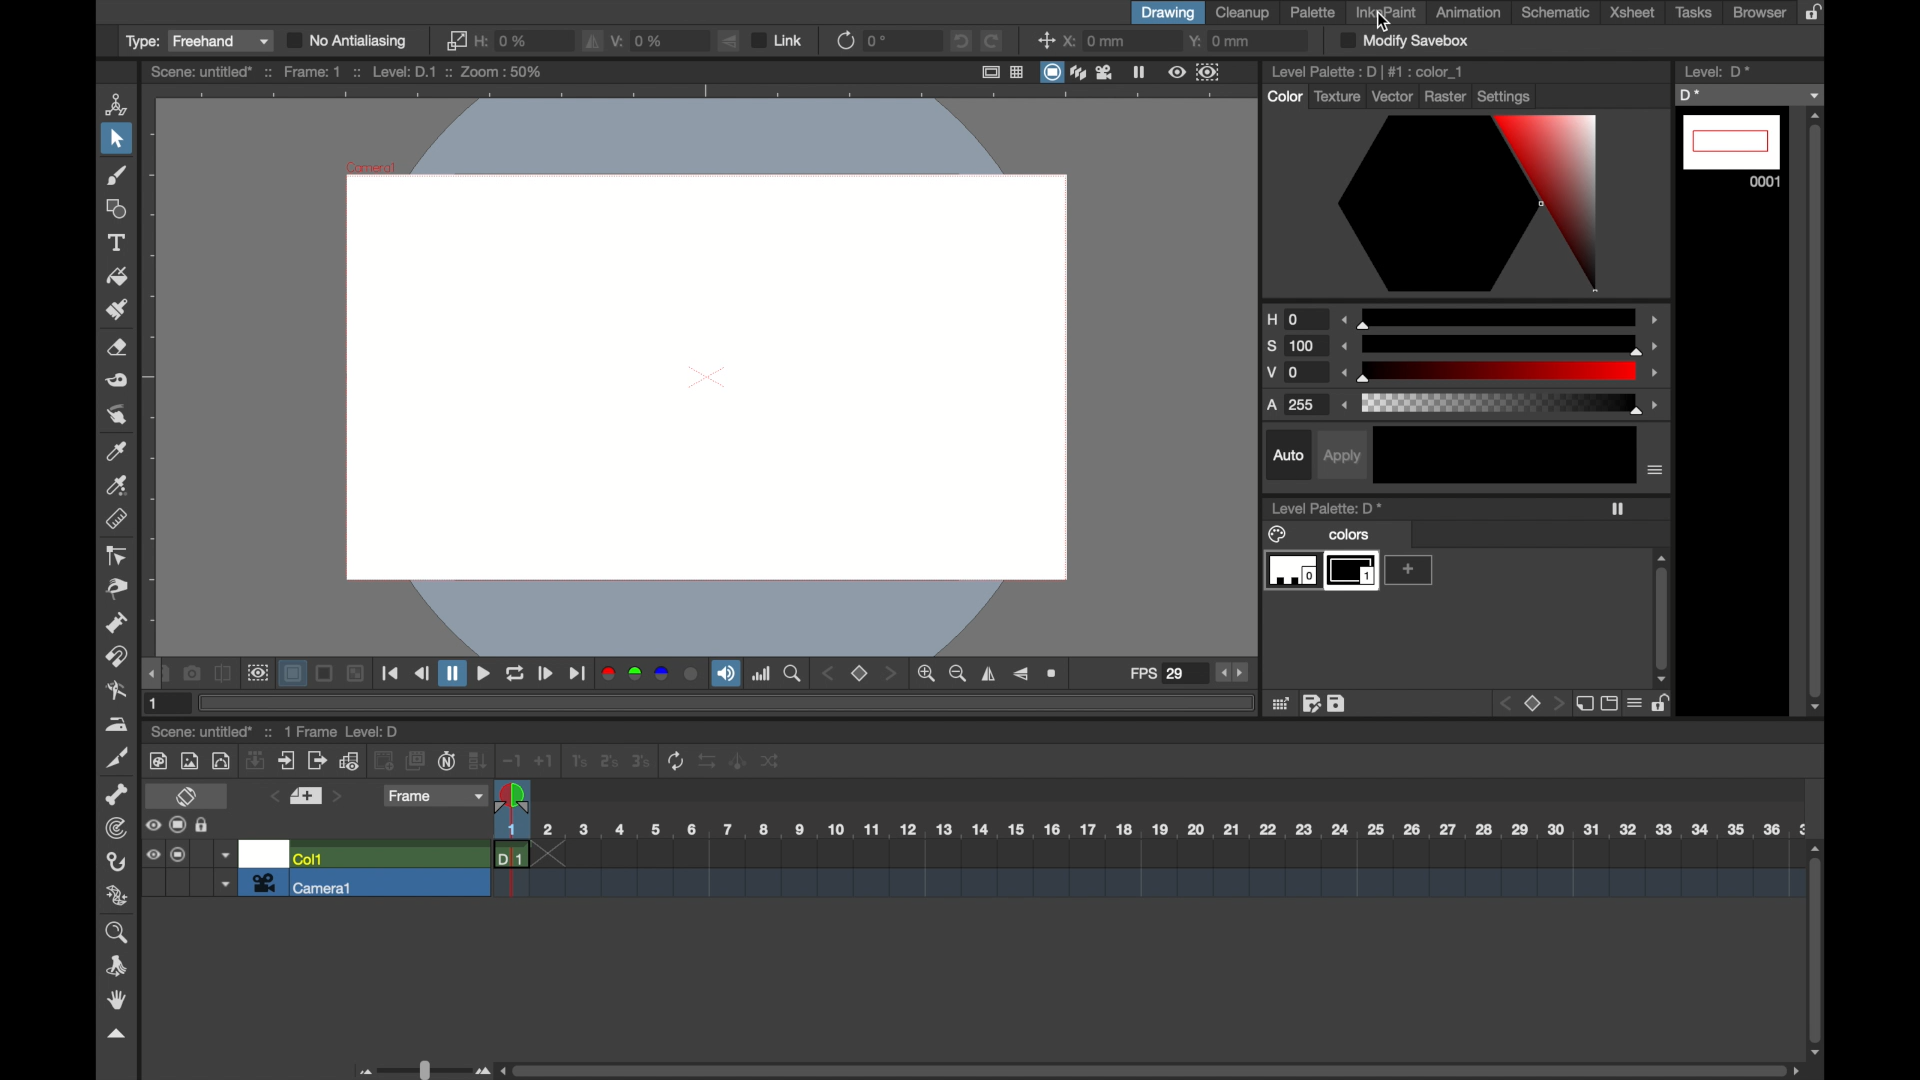 This screenshot has height=1080, width=1920. I want to click on dropdown, so click(224, 884).